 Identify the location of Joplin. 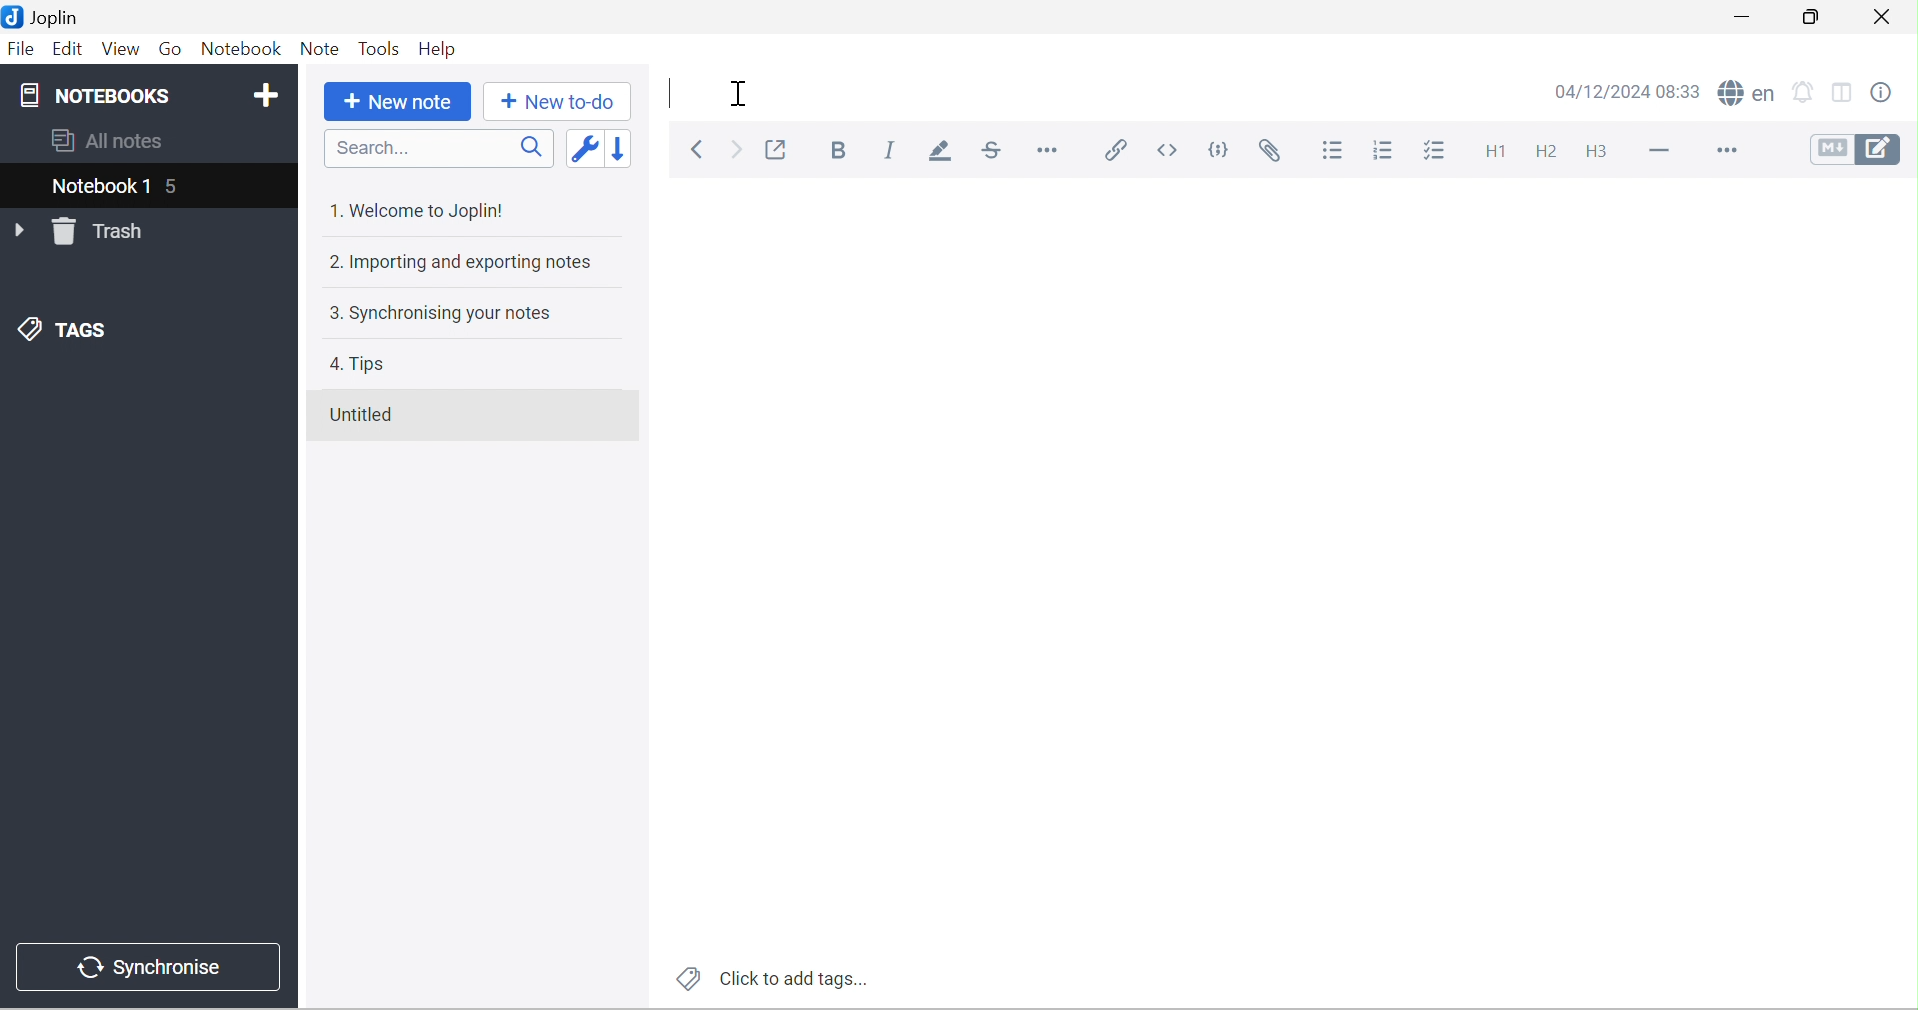
(45, 16).